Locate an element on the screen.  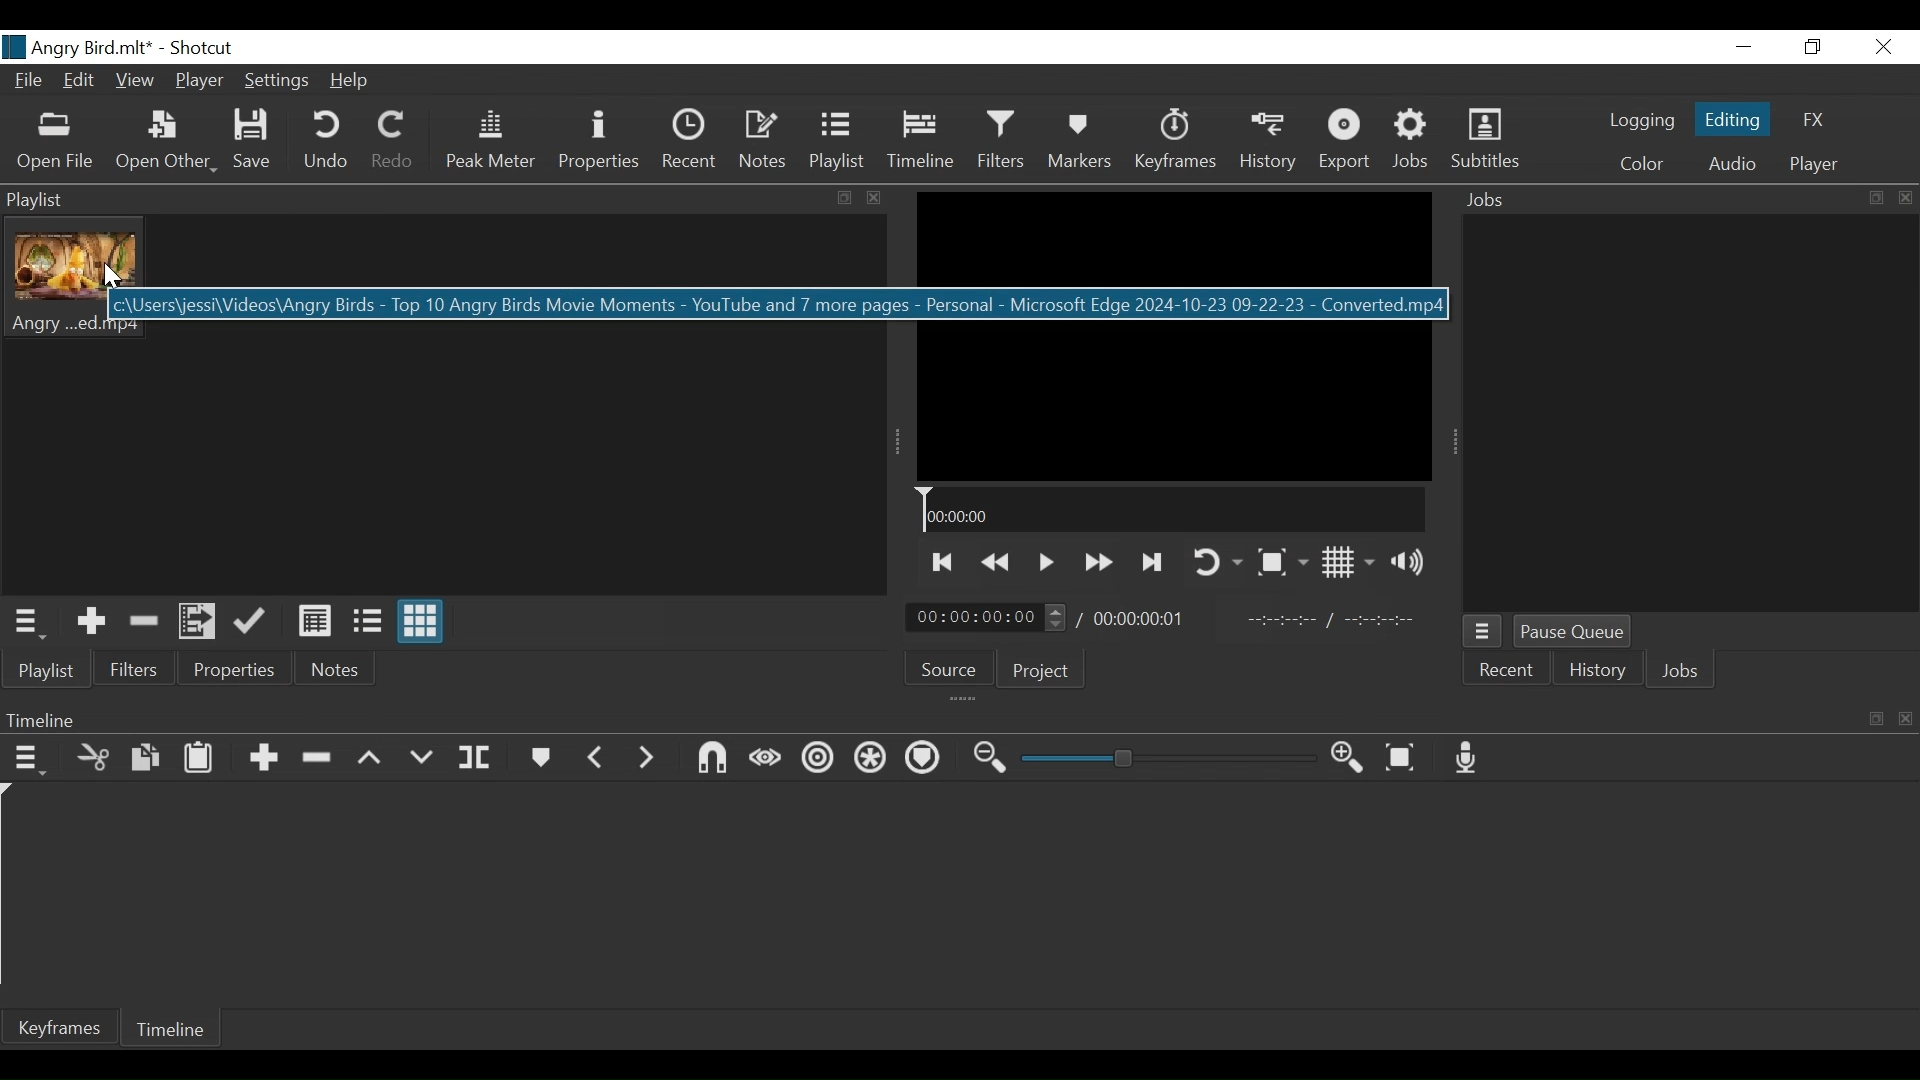
Show volume control is located at coordinates (1408, 560).